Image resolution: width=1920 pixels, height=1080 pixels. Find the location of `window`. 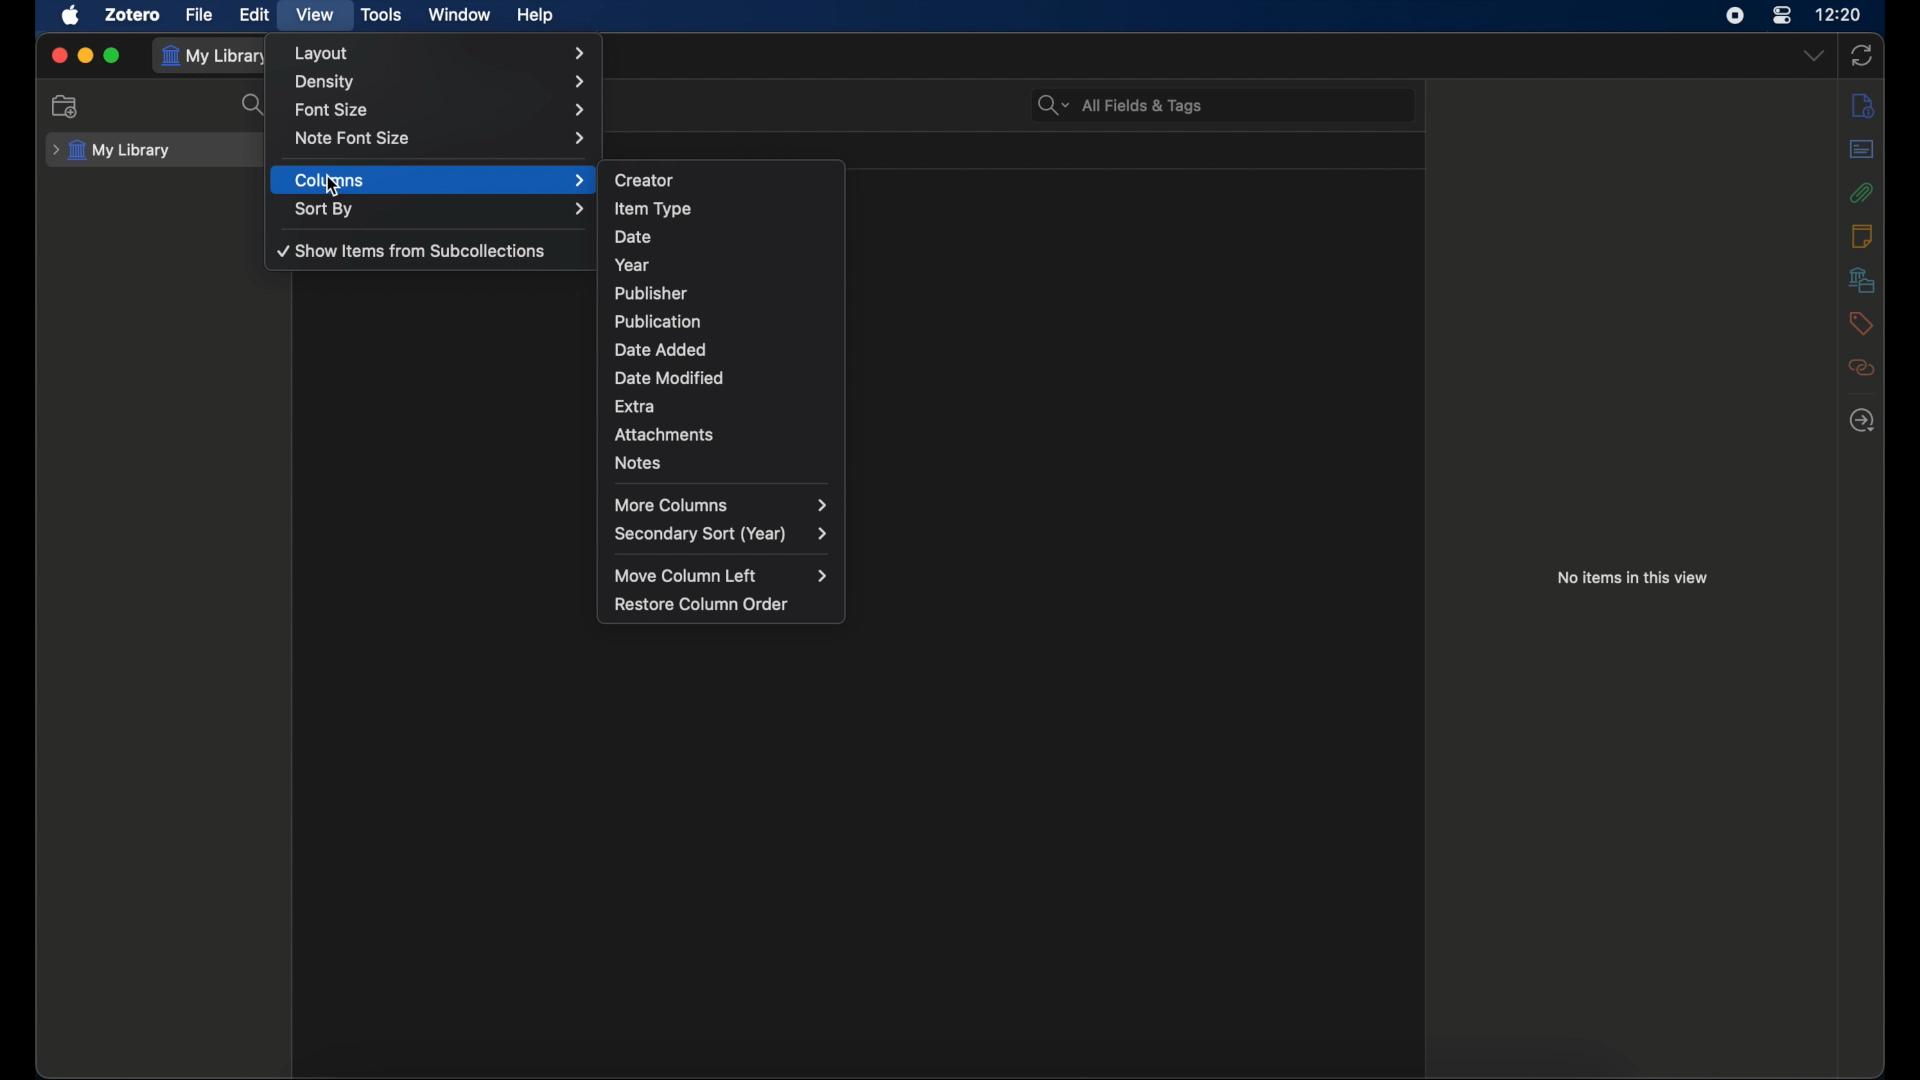

window is located at coordinates (458, 15).